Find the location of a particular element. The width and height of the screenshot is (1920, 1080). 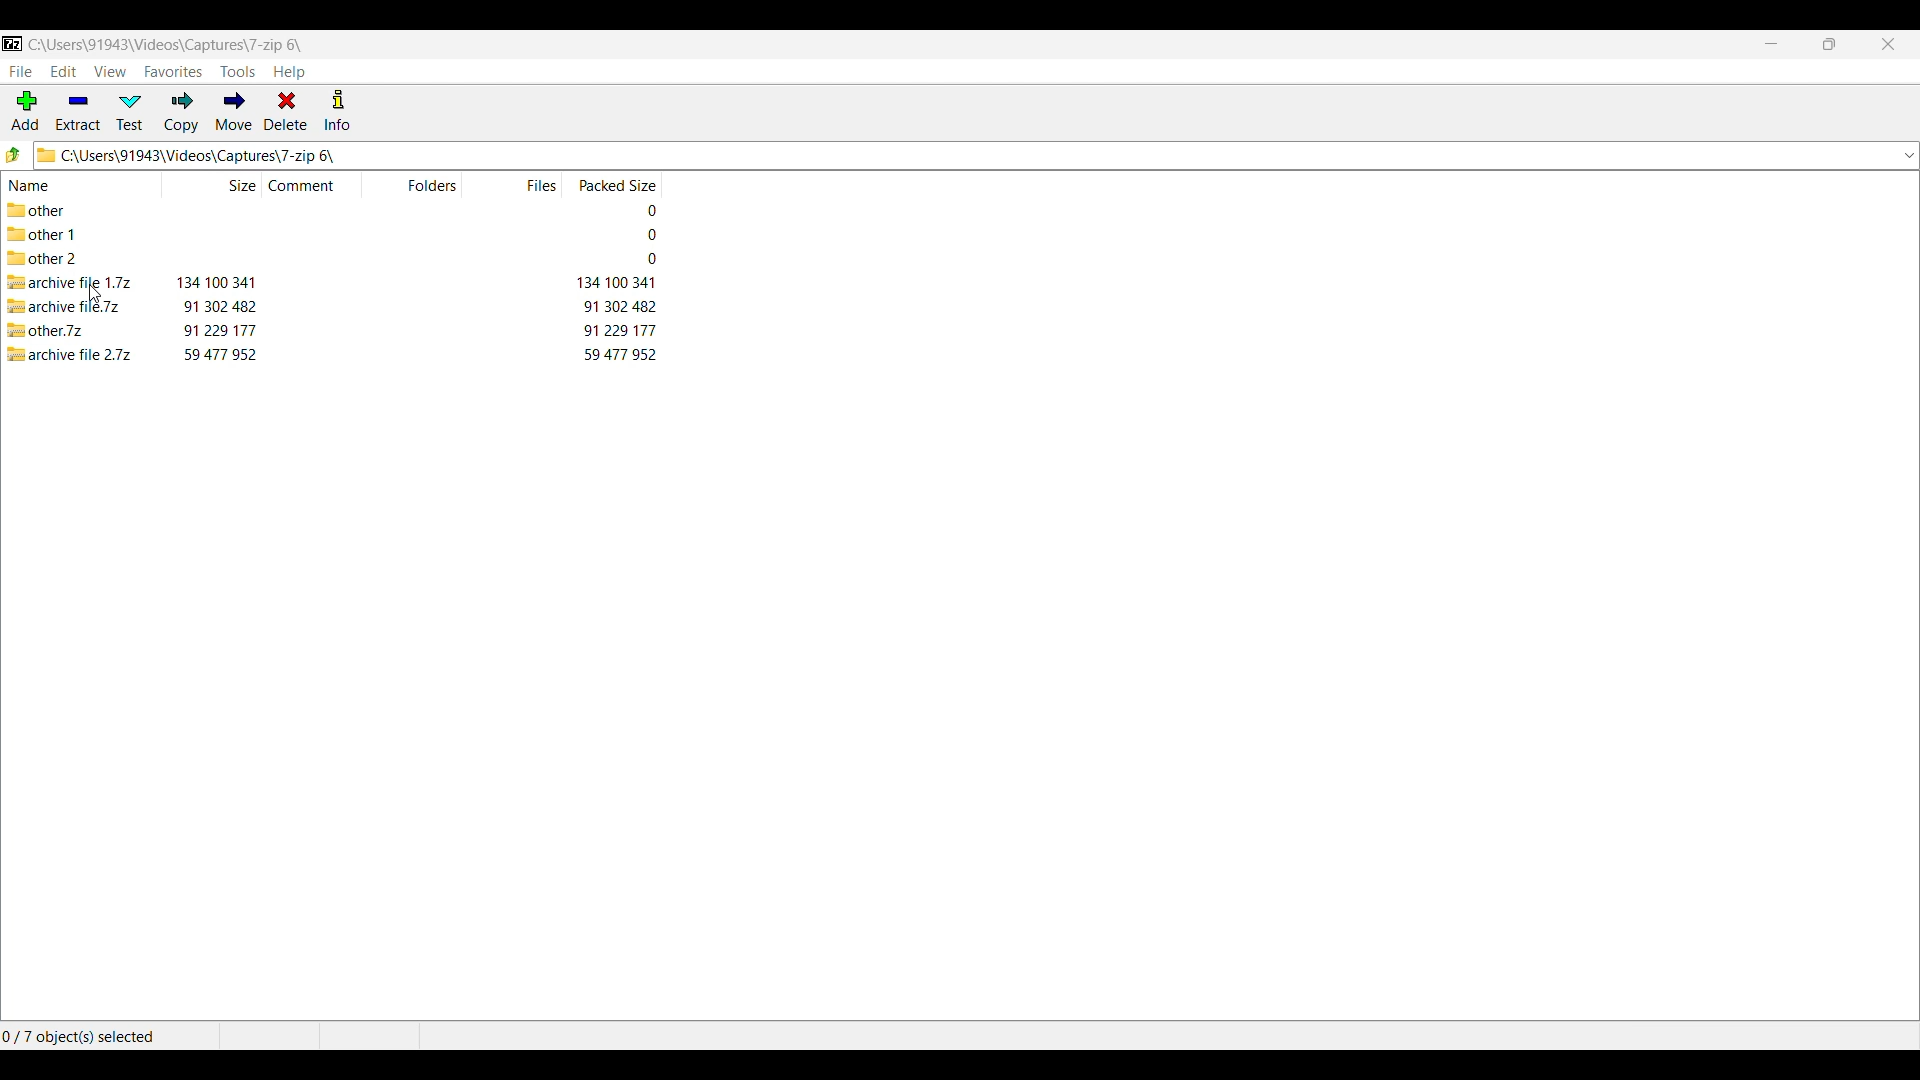

Close  is located at coordinates (1889, 44).